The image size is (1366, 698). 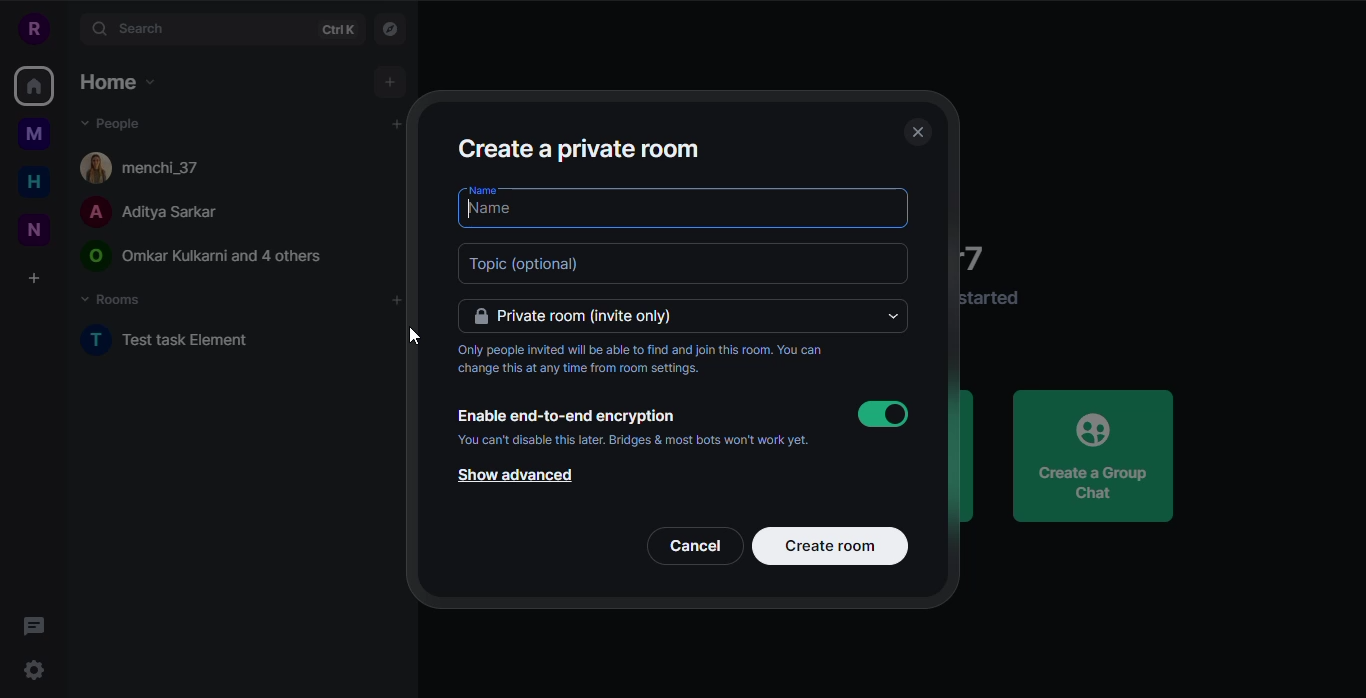 What do you see at coordinates (173, 340) in the screenshot?
I see `test task element` at bounding box center [173, 340].